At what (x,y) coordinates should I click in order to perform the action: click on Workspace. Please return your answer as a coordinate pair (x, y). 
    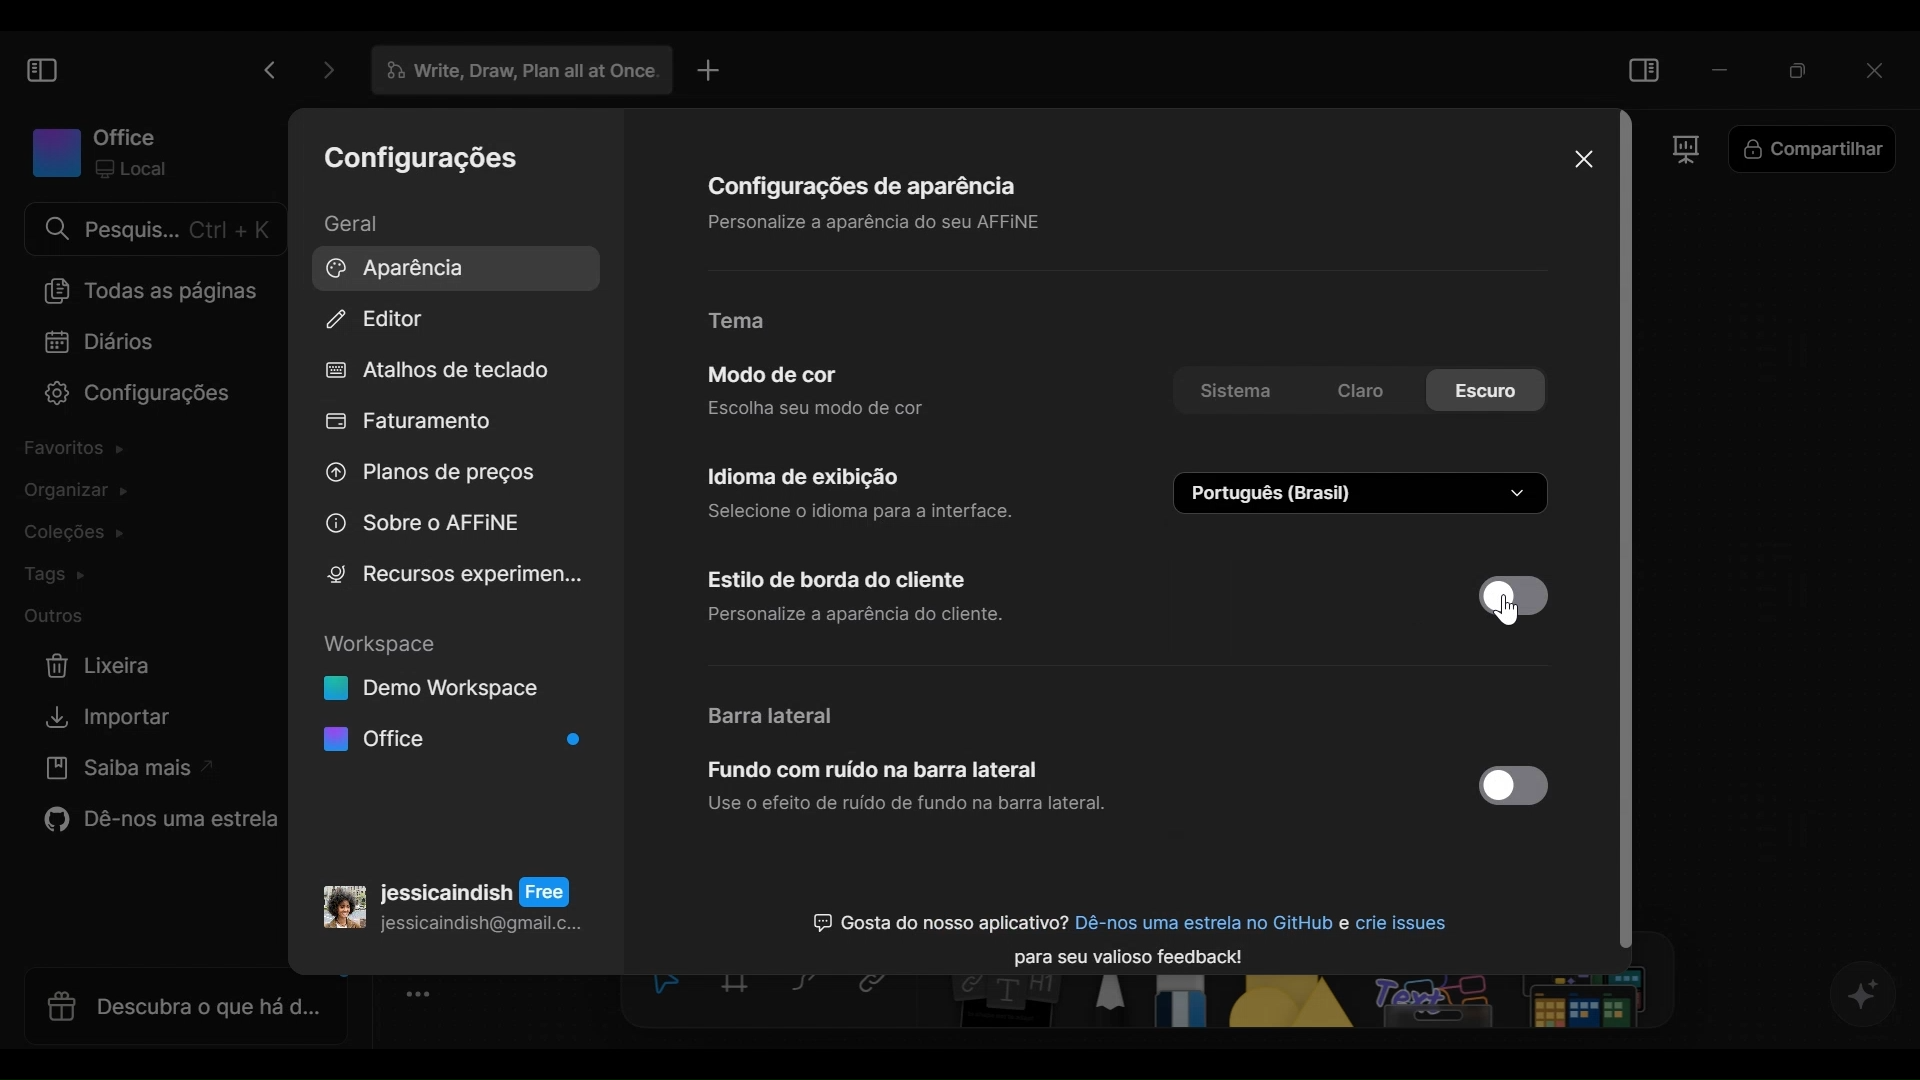
    Looking at the image, I should click on (100, 151).